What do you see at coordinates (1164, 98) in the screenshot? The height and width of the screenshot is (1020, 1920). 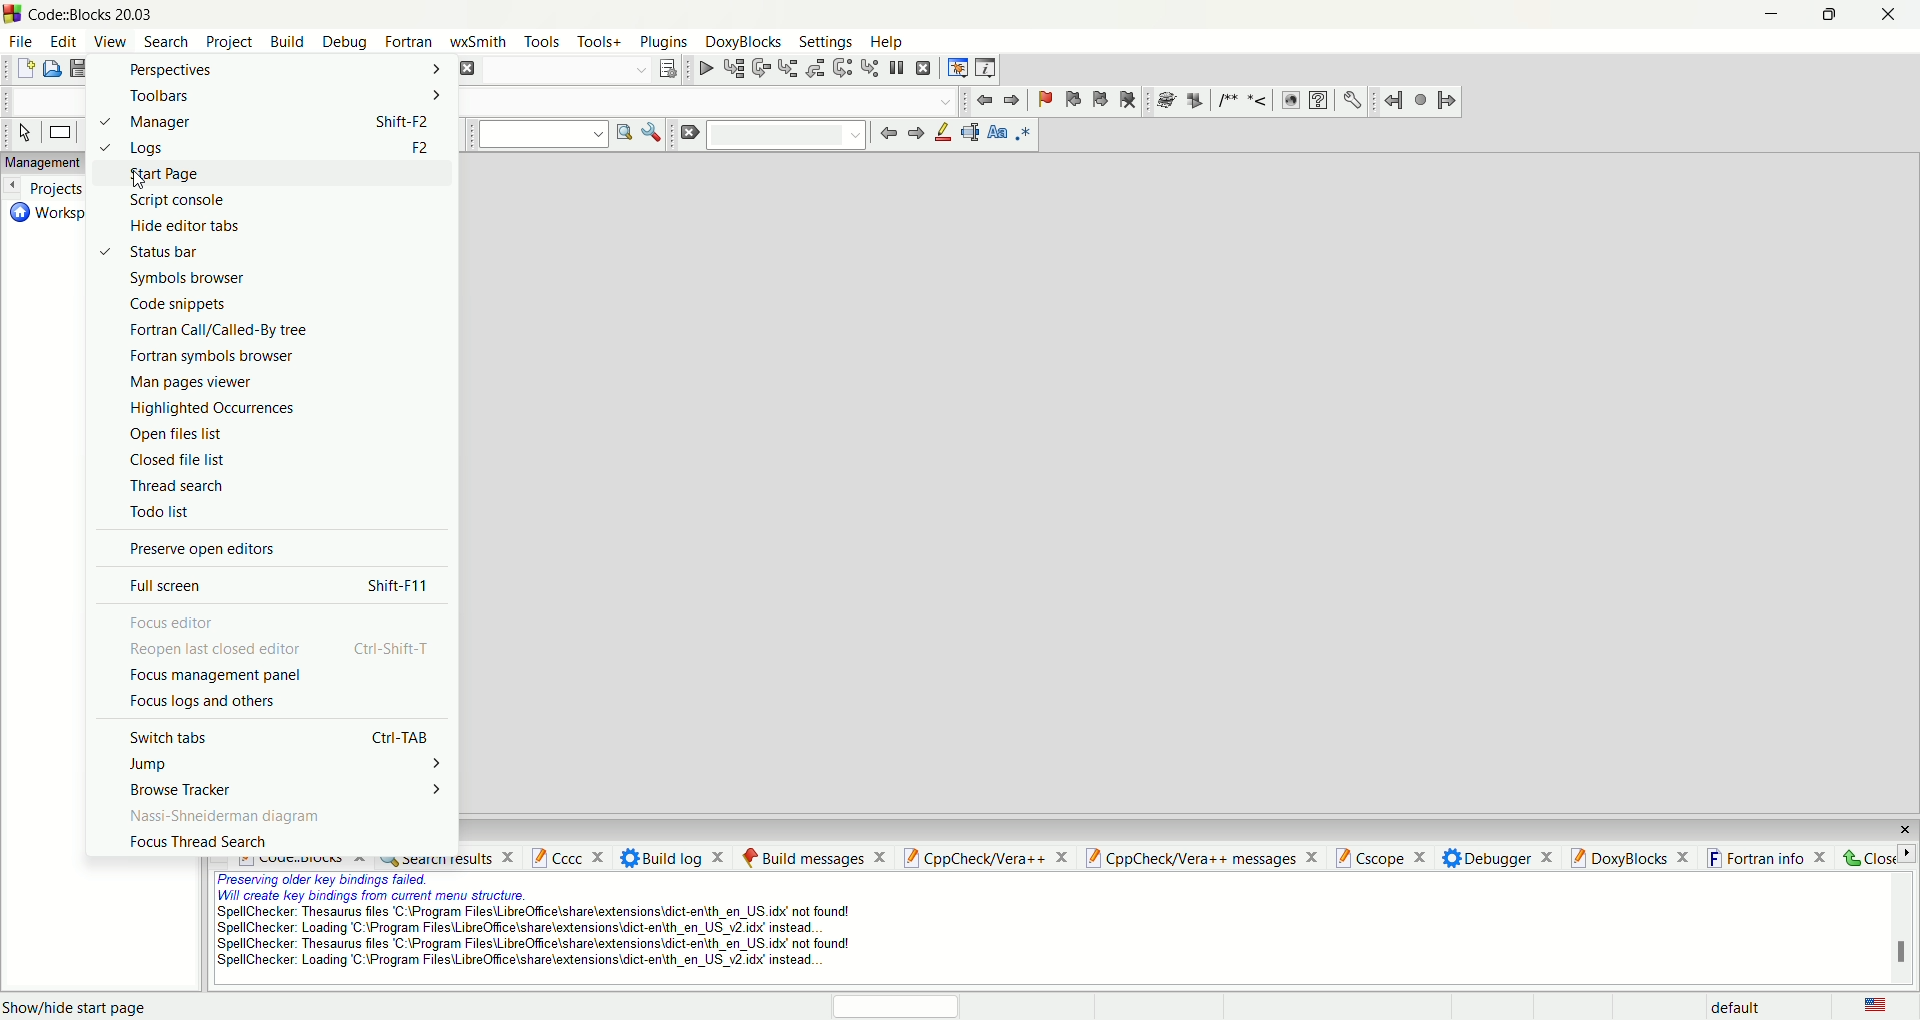 I see `Run doxywizard` at bounding box center [1164, 98].